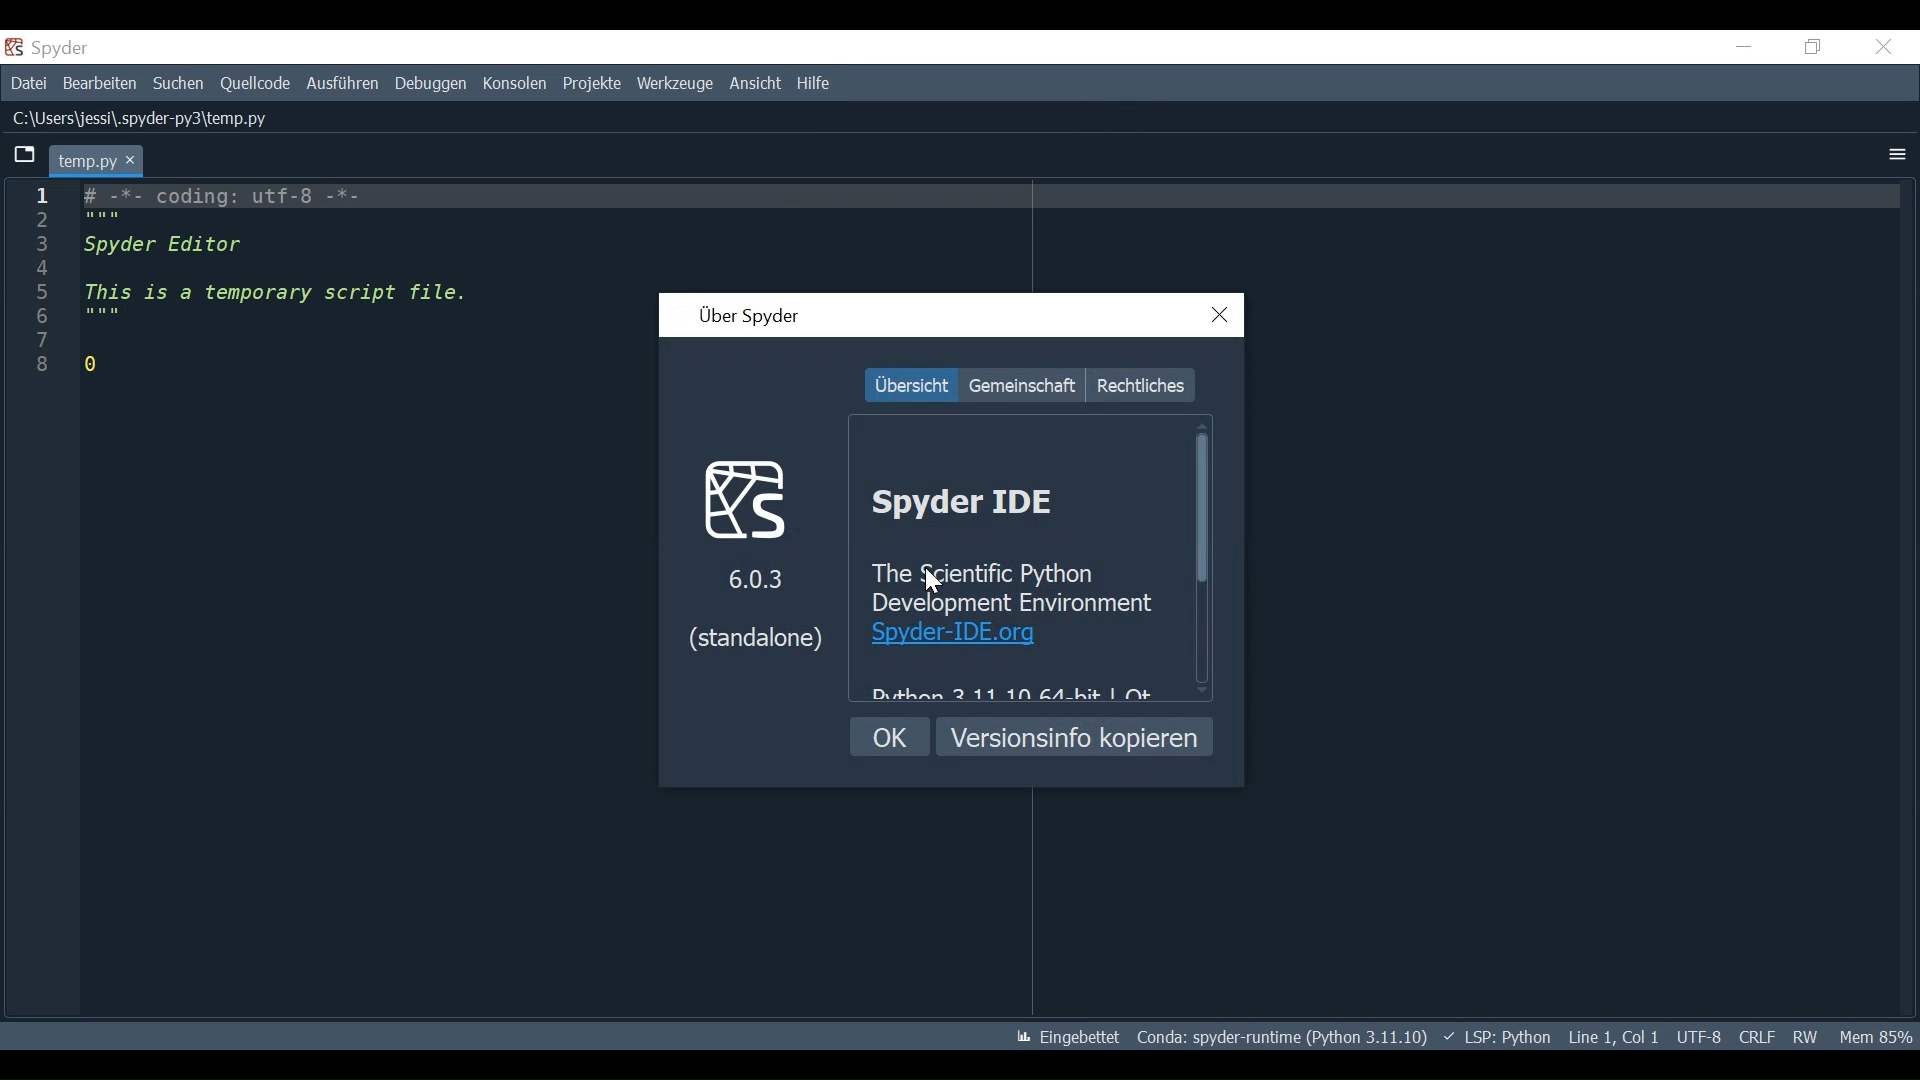  Describe the element at coordinates (1022, 384) in the screenshot. I see `Community` at that location.